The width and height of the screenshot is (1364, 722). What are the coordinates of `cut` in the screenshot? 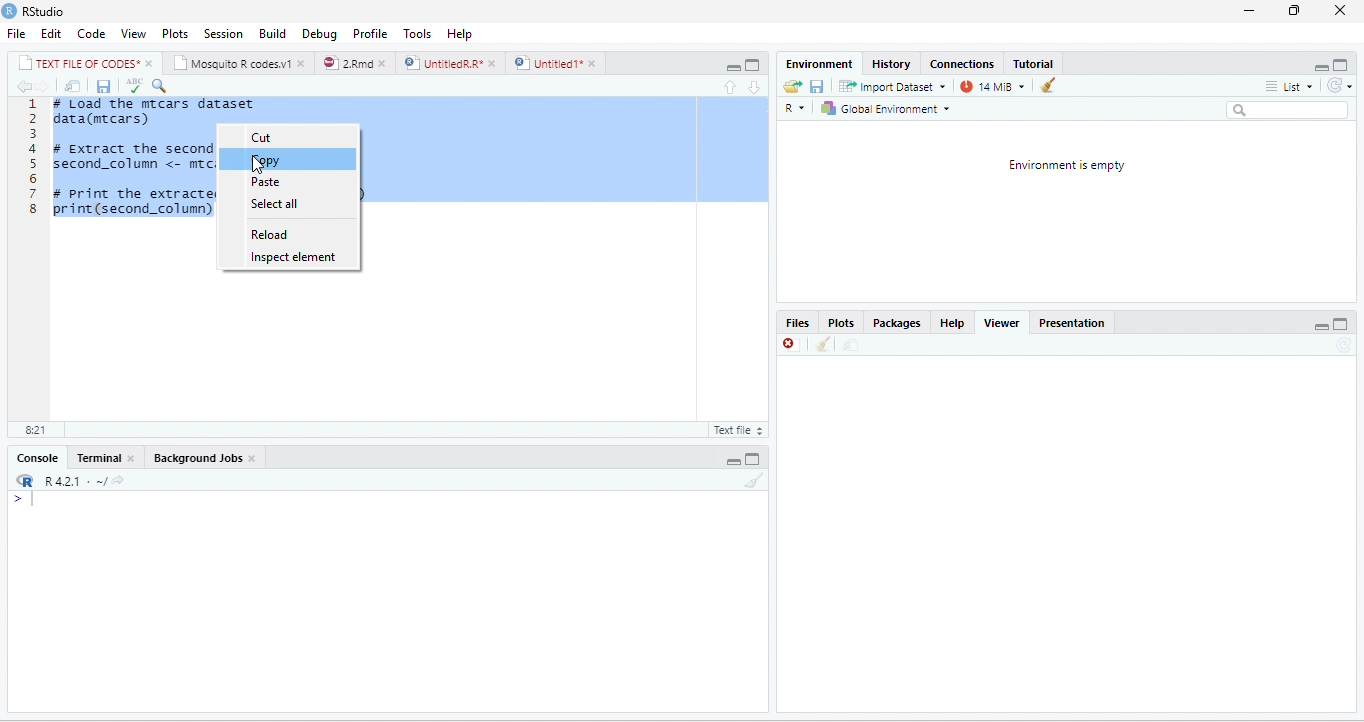 It's located at (261, 137).